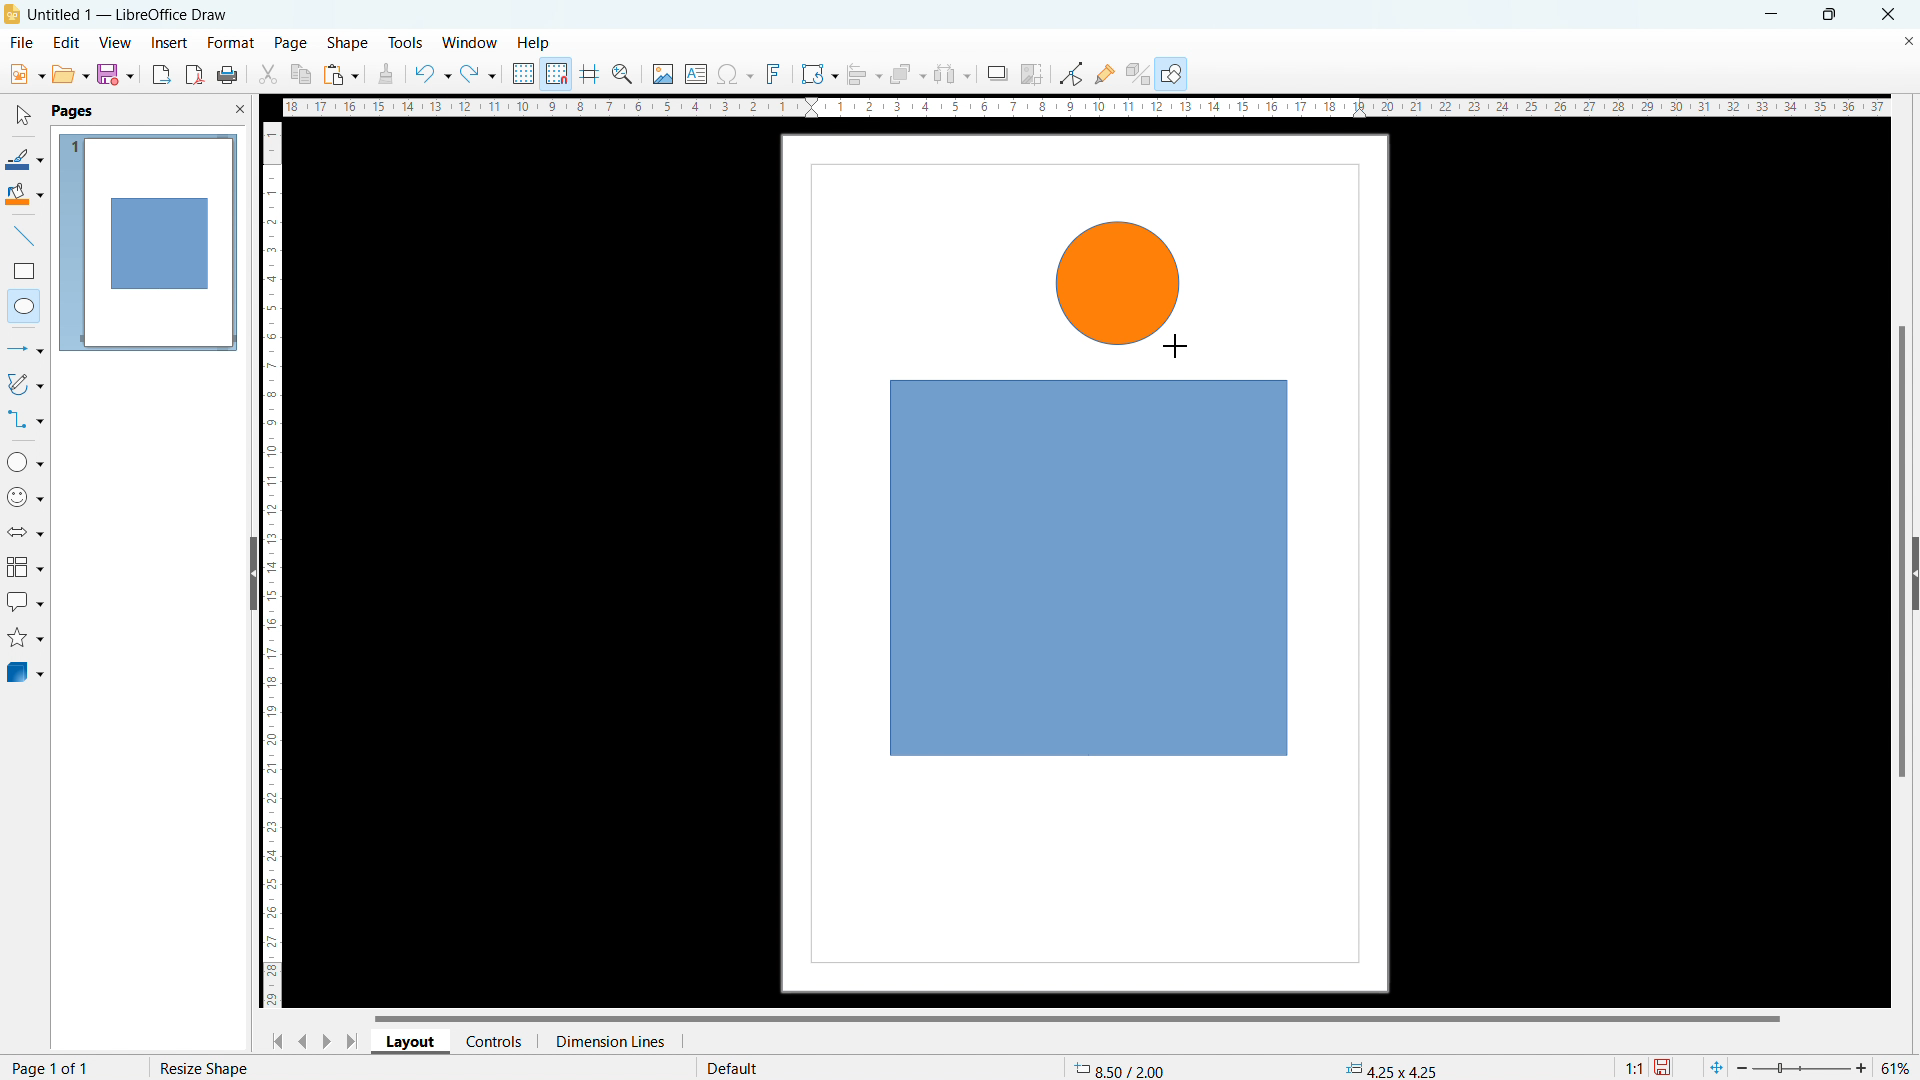 This screenshot has width=1920, height=1080. Describe the element at coordinates (115, 43) in the screenshot. I see `view` at that location.